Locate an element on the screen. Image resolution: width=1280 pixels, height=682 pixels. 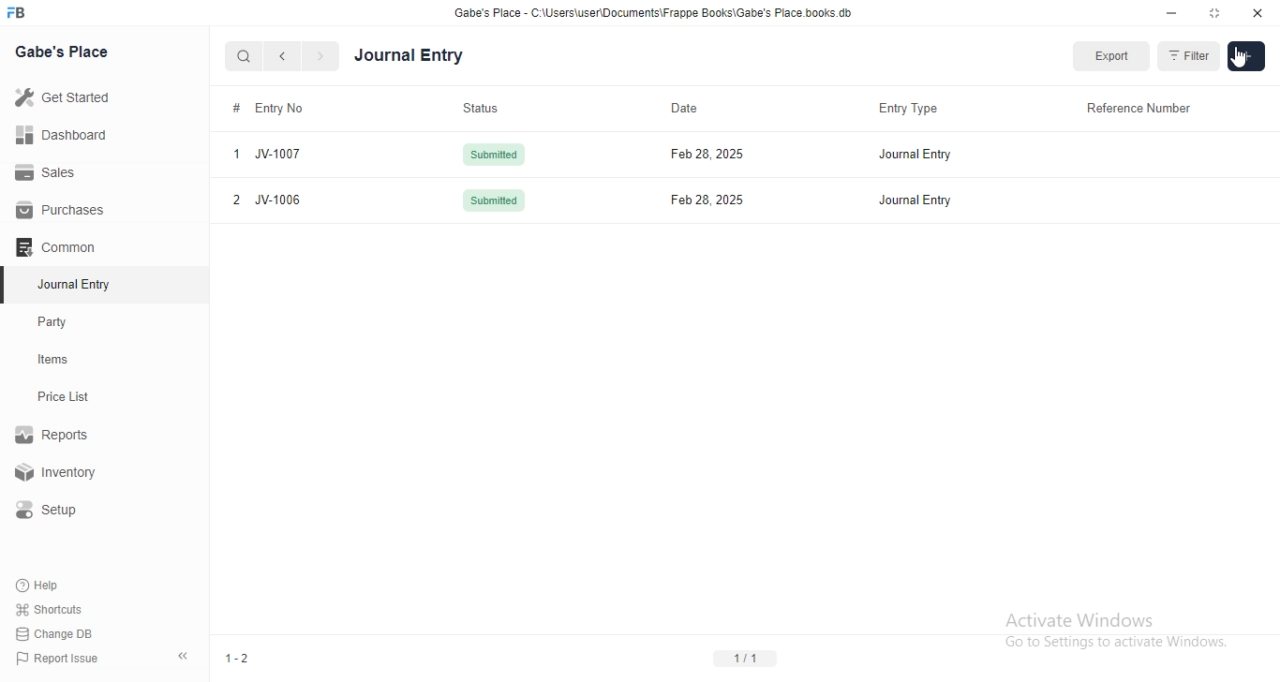
Inventory is located at coordinates (59, 474).